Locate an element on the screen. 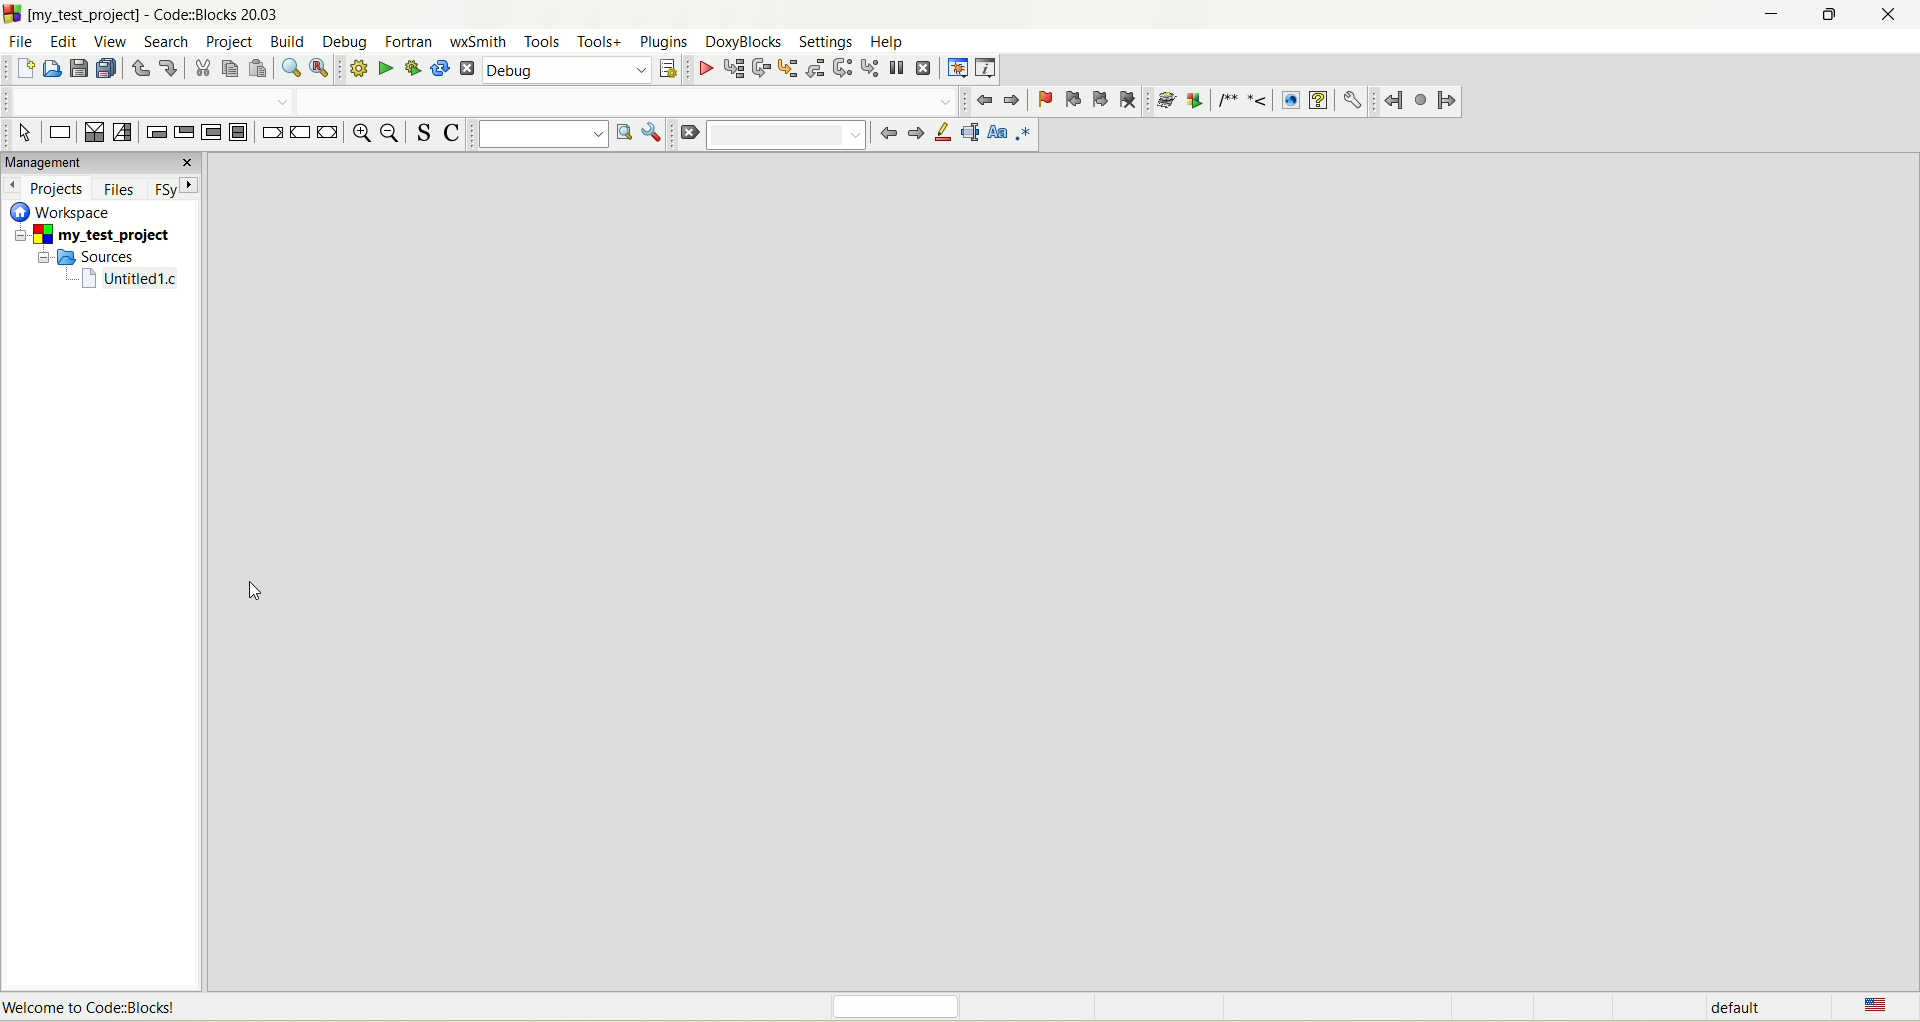 The width and height of the screenshot is (1920, 1022). find is located at coordinates (293, 71).